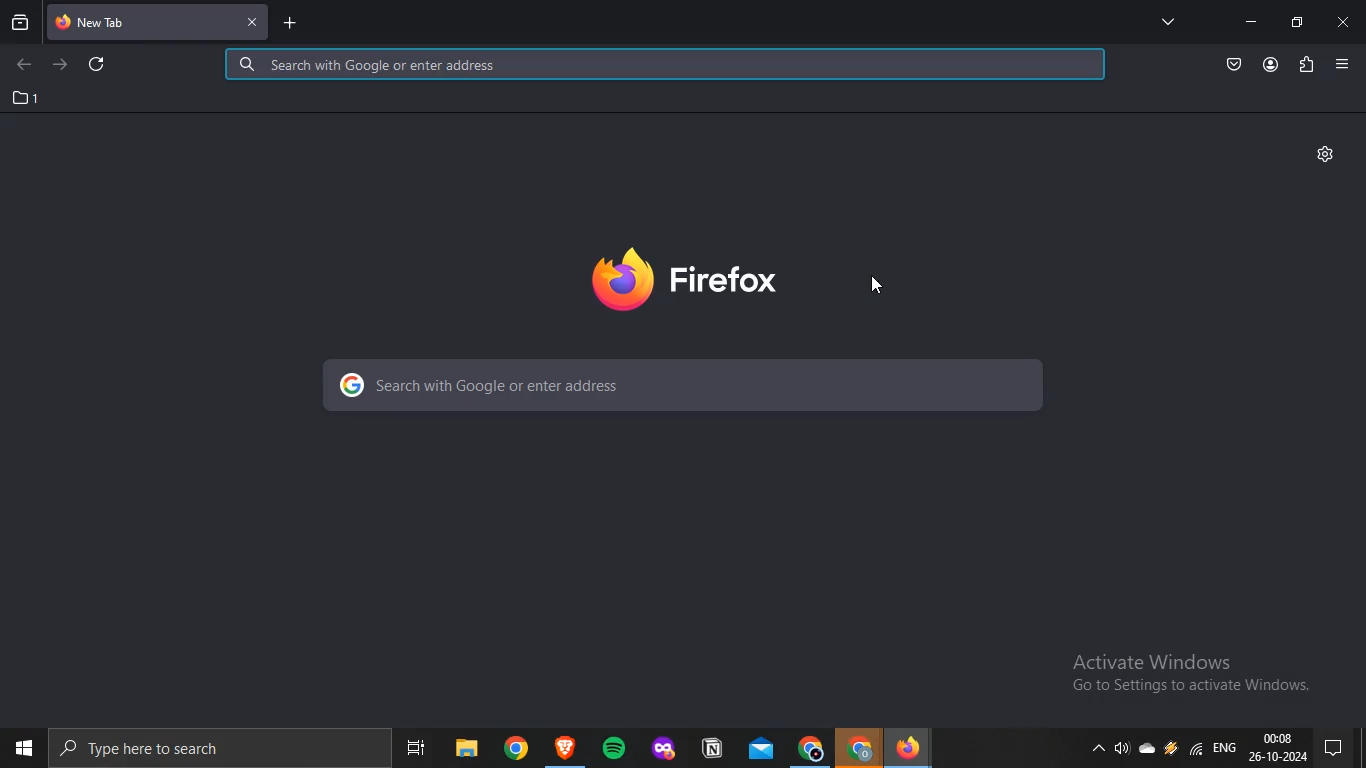 This screenshot has width=1366, height=768. What do you see at coordinates (138, 24) in the screenshot?
I see `tab` at bounding box center [138, 24].